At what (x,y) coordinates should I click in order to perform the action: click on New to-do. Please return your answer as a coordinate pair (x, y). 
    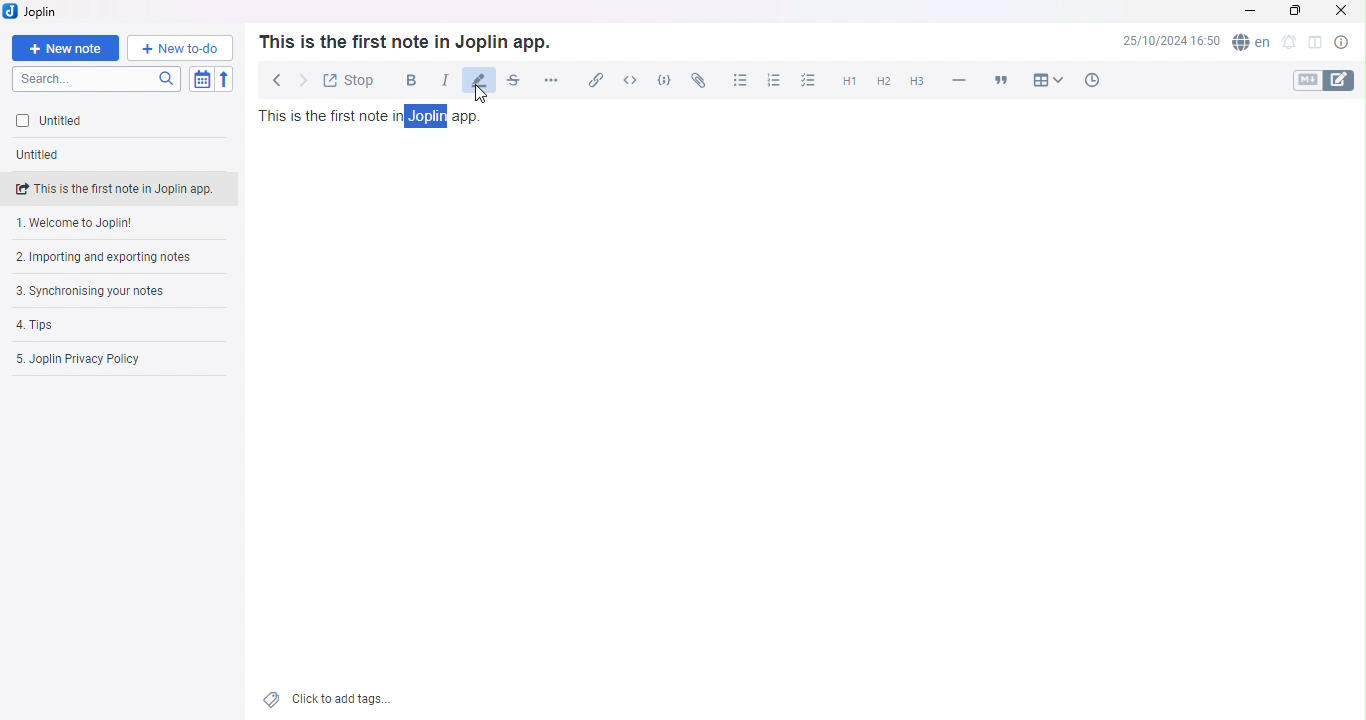
    Looking at the image, I should click on (178, 48).